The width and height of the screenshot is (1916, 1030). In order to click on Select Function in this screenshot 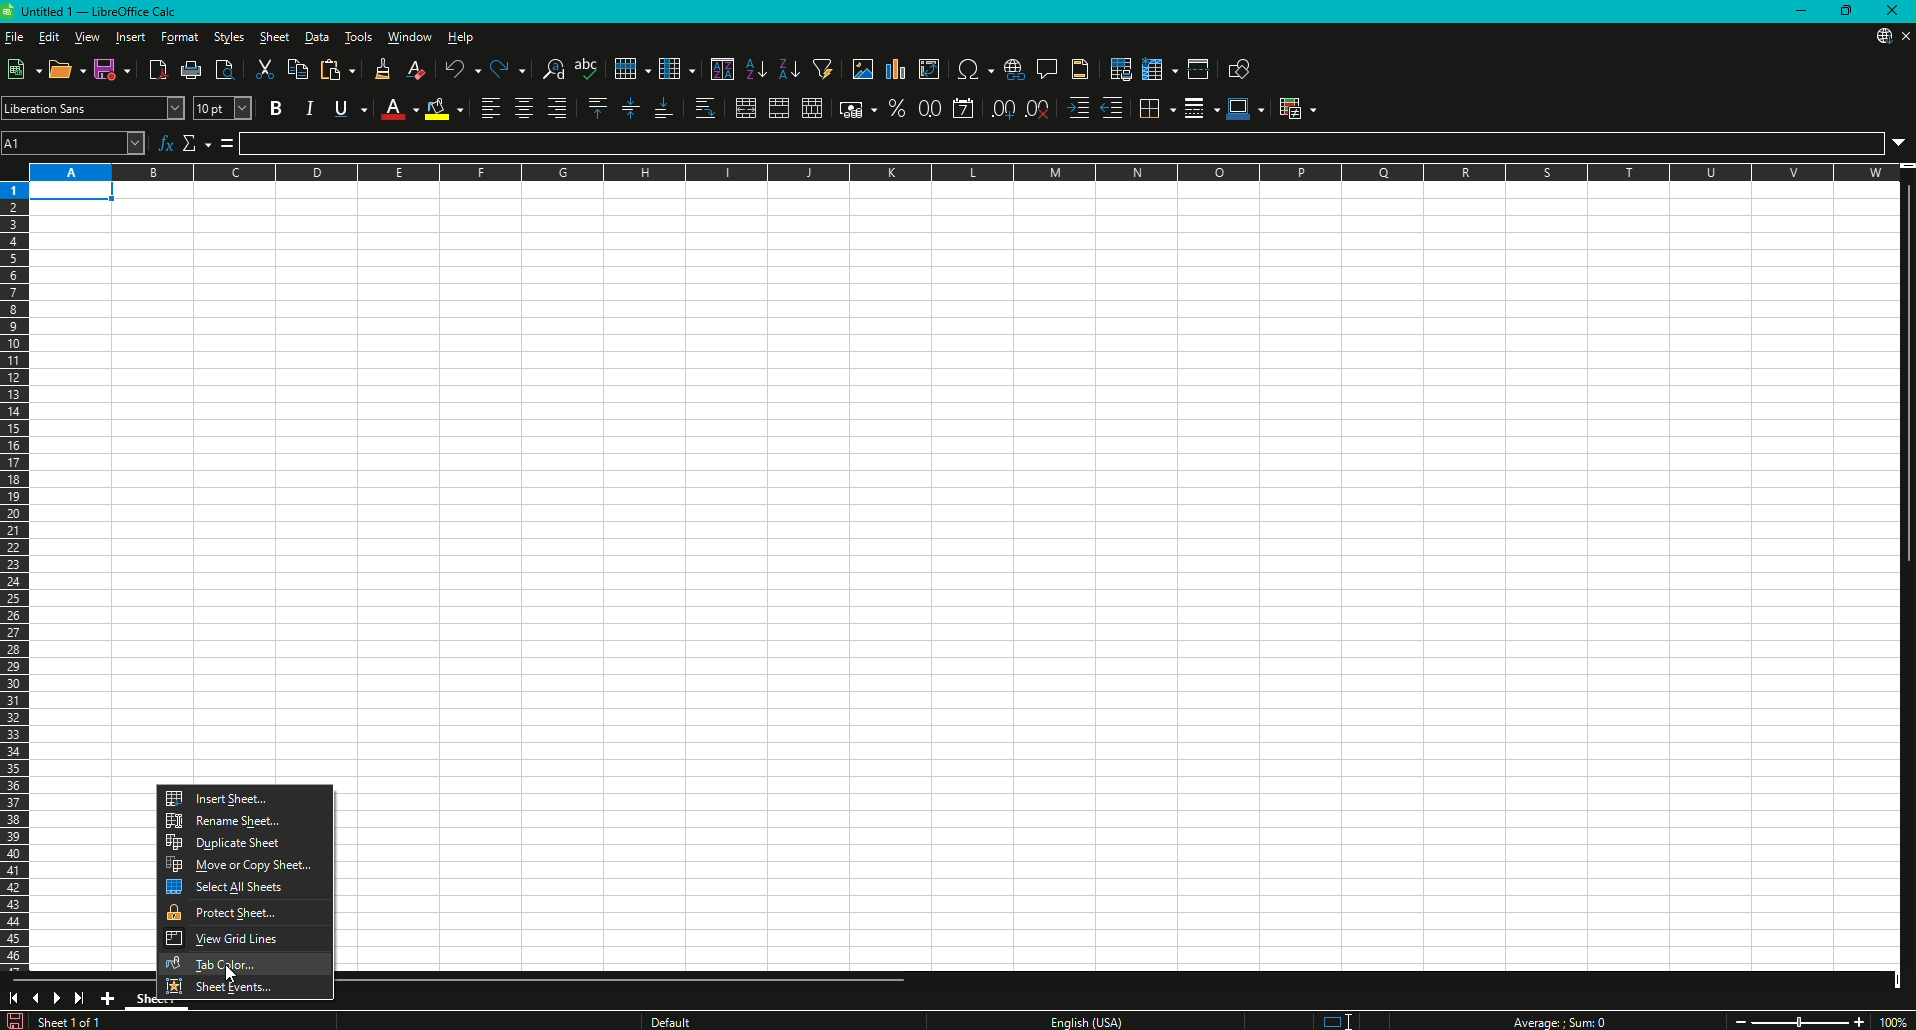, I will do `click(197, 143)`.